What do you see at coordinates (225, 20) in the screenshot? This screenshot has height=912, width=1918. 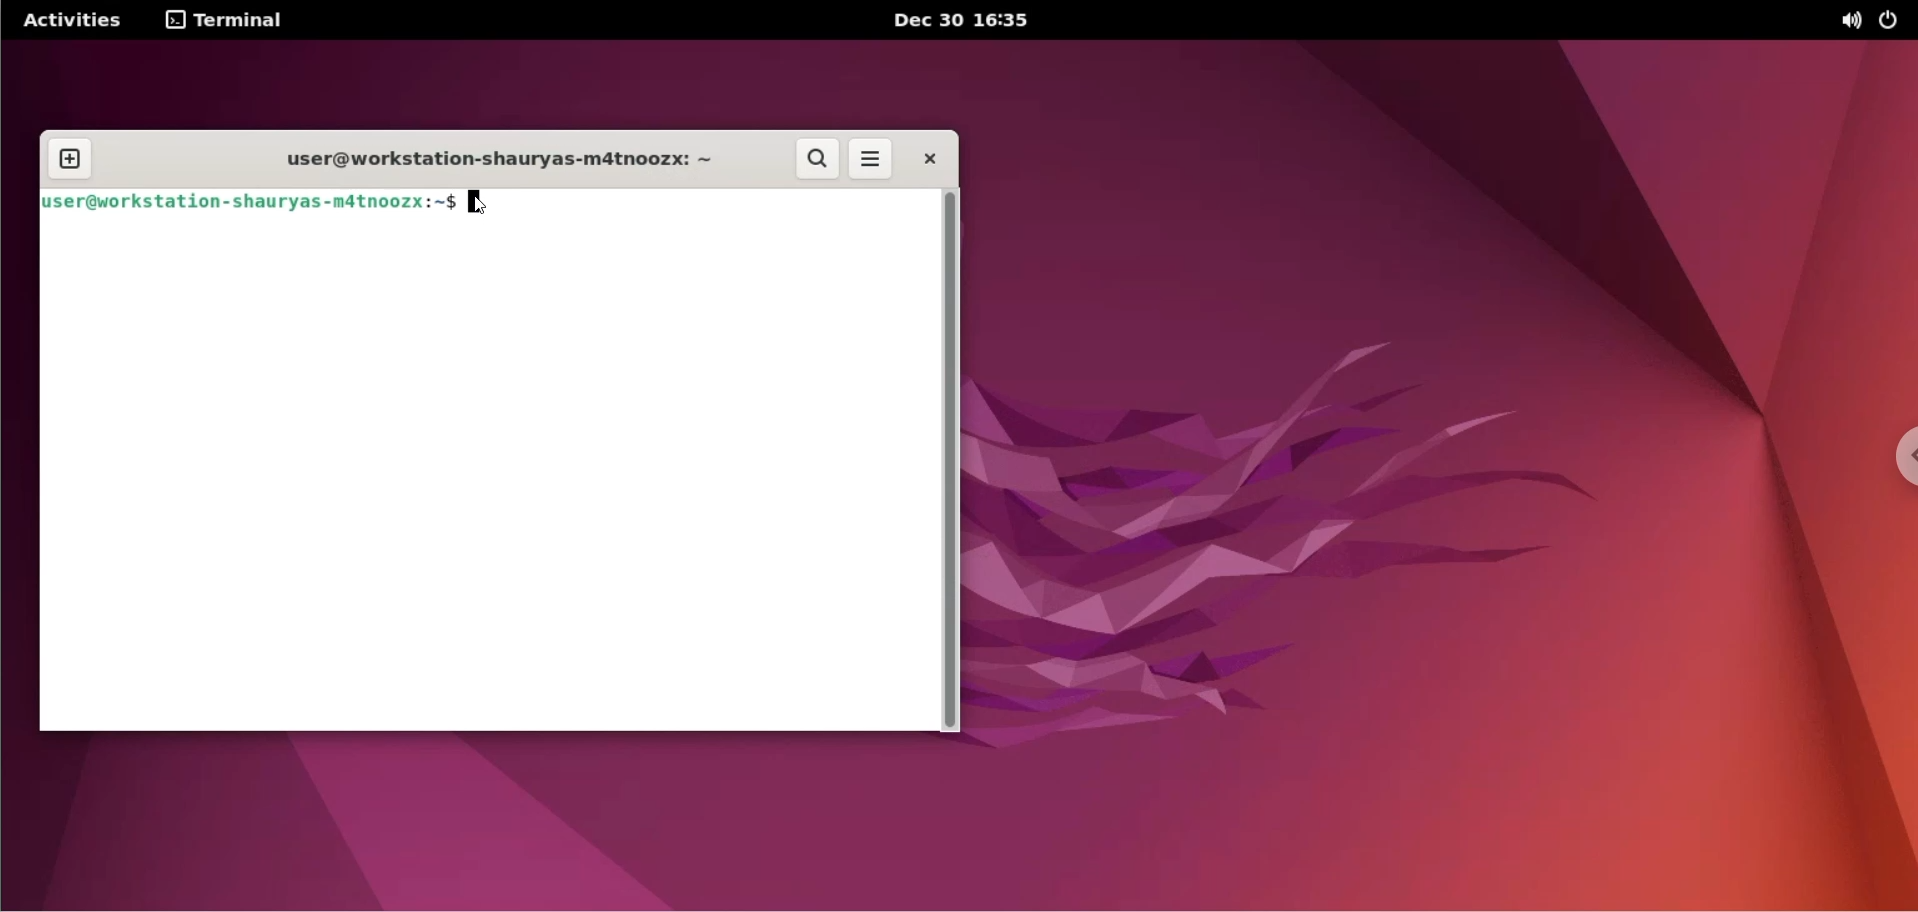 I see `terminal` at bounding box center [225, 20].